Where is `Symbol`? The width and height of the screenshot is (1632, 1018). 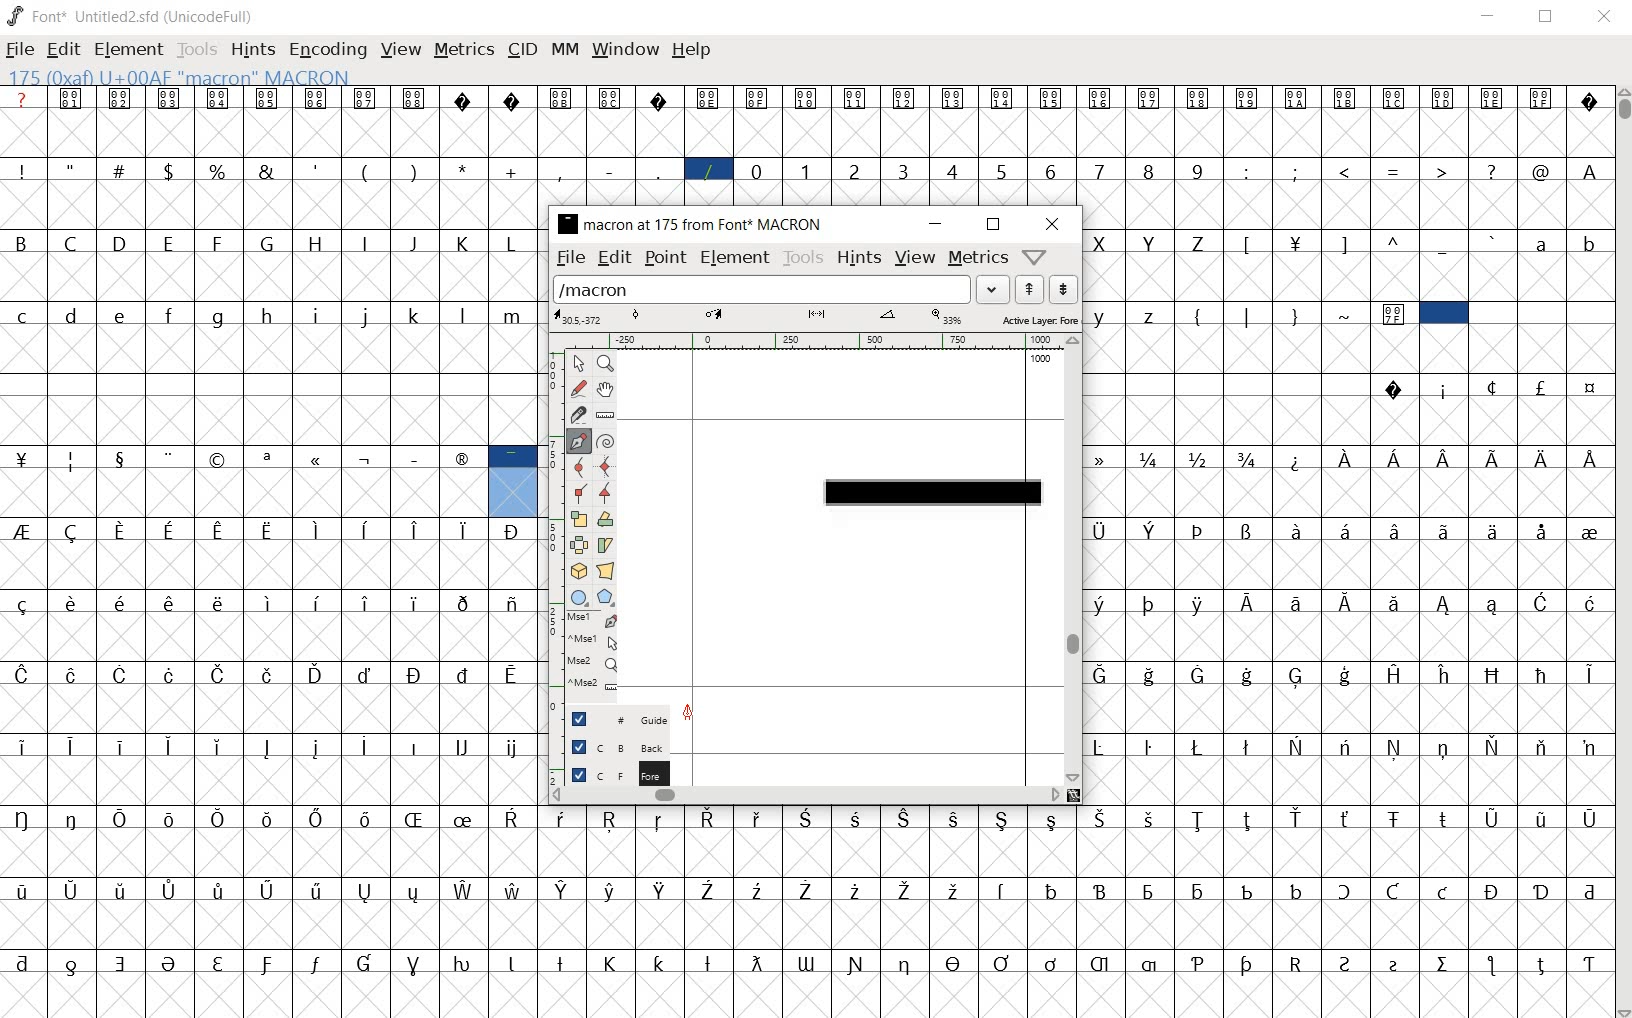
Symbol is located at coordinates (1152, 819).